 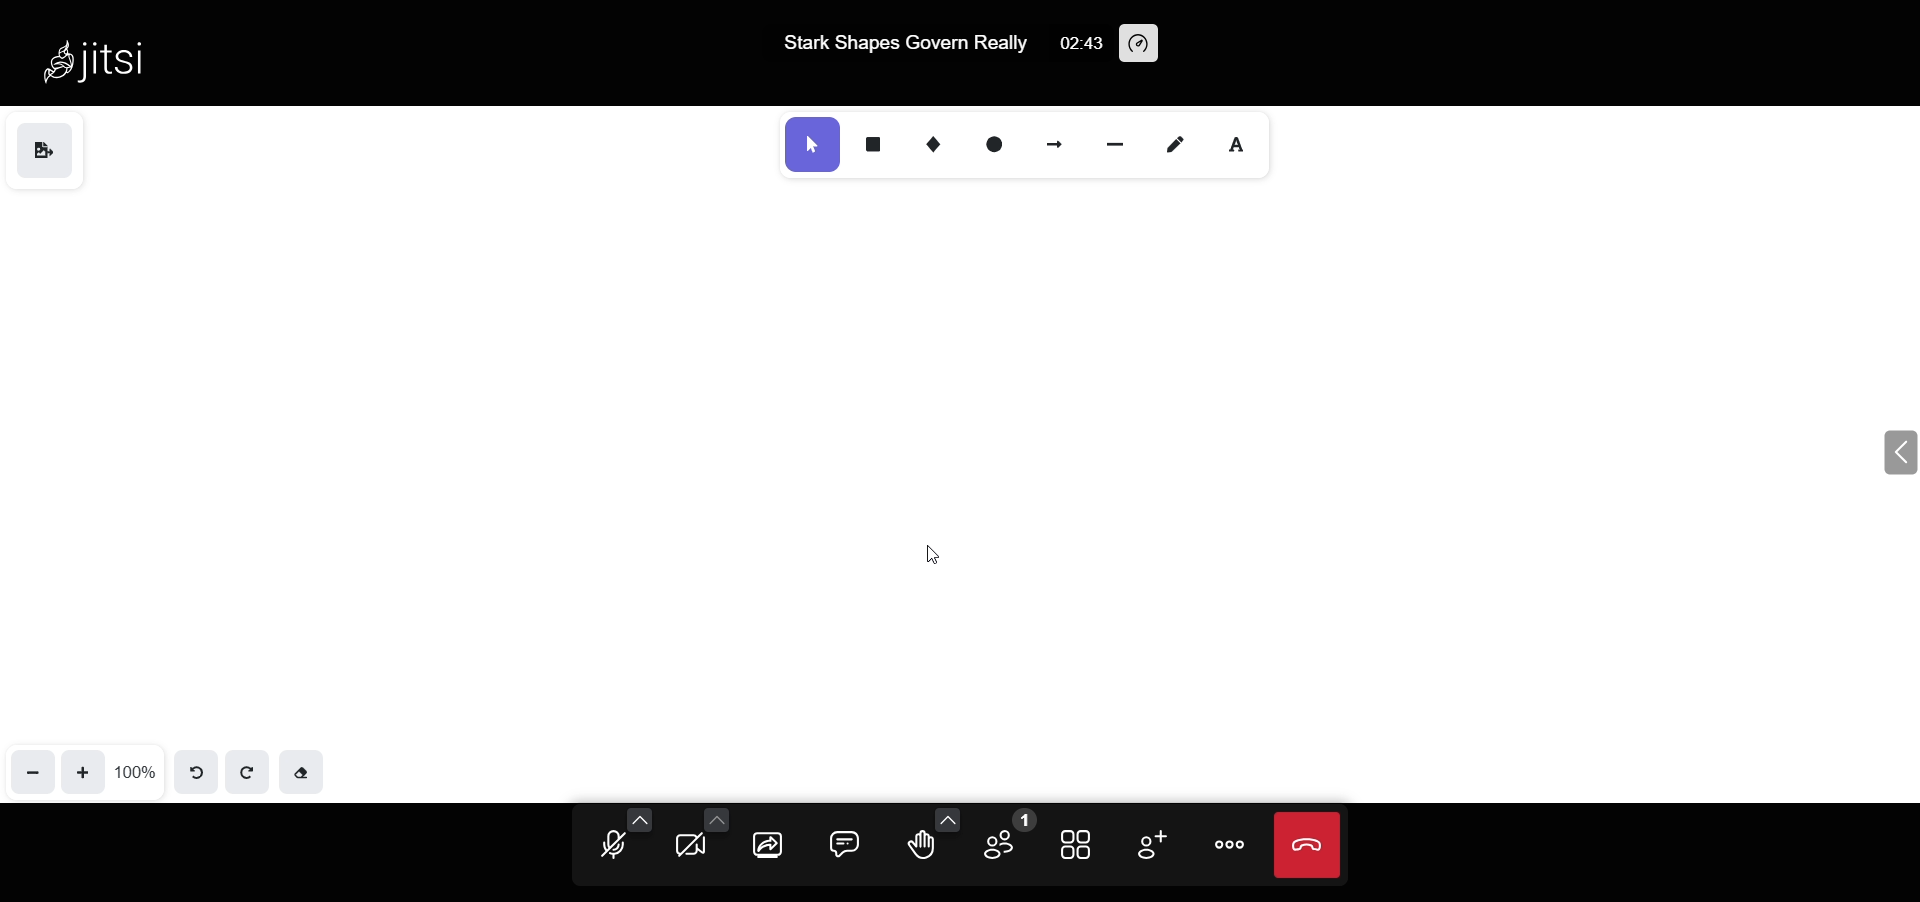 I want to click on arrow, so click(x=1056, y=142).